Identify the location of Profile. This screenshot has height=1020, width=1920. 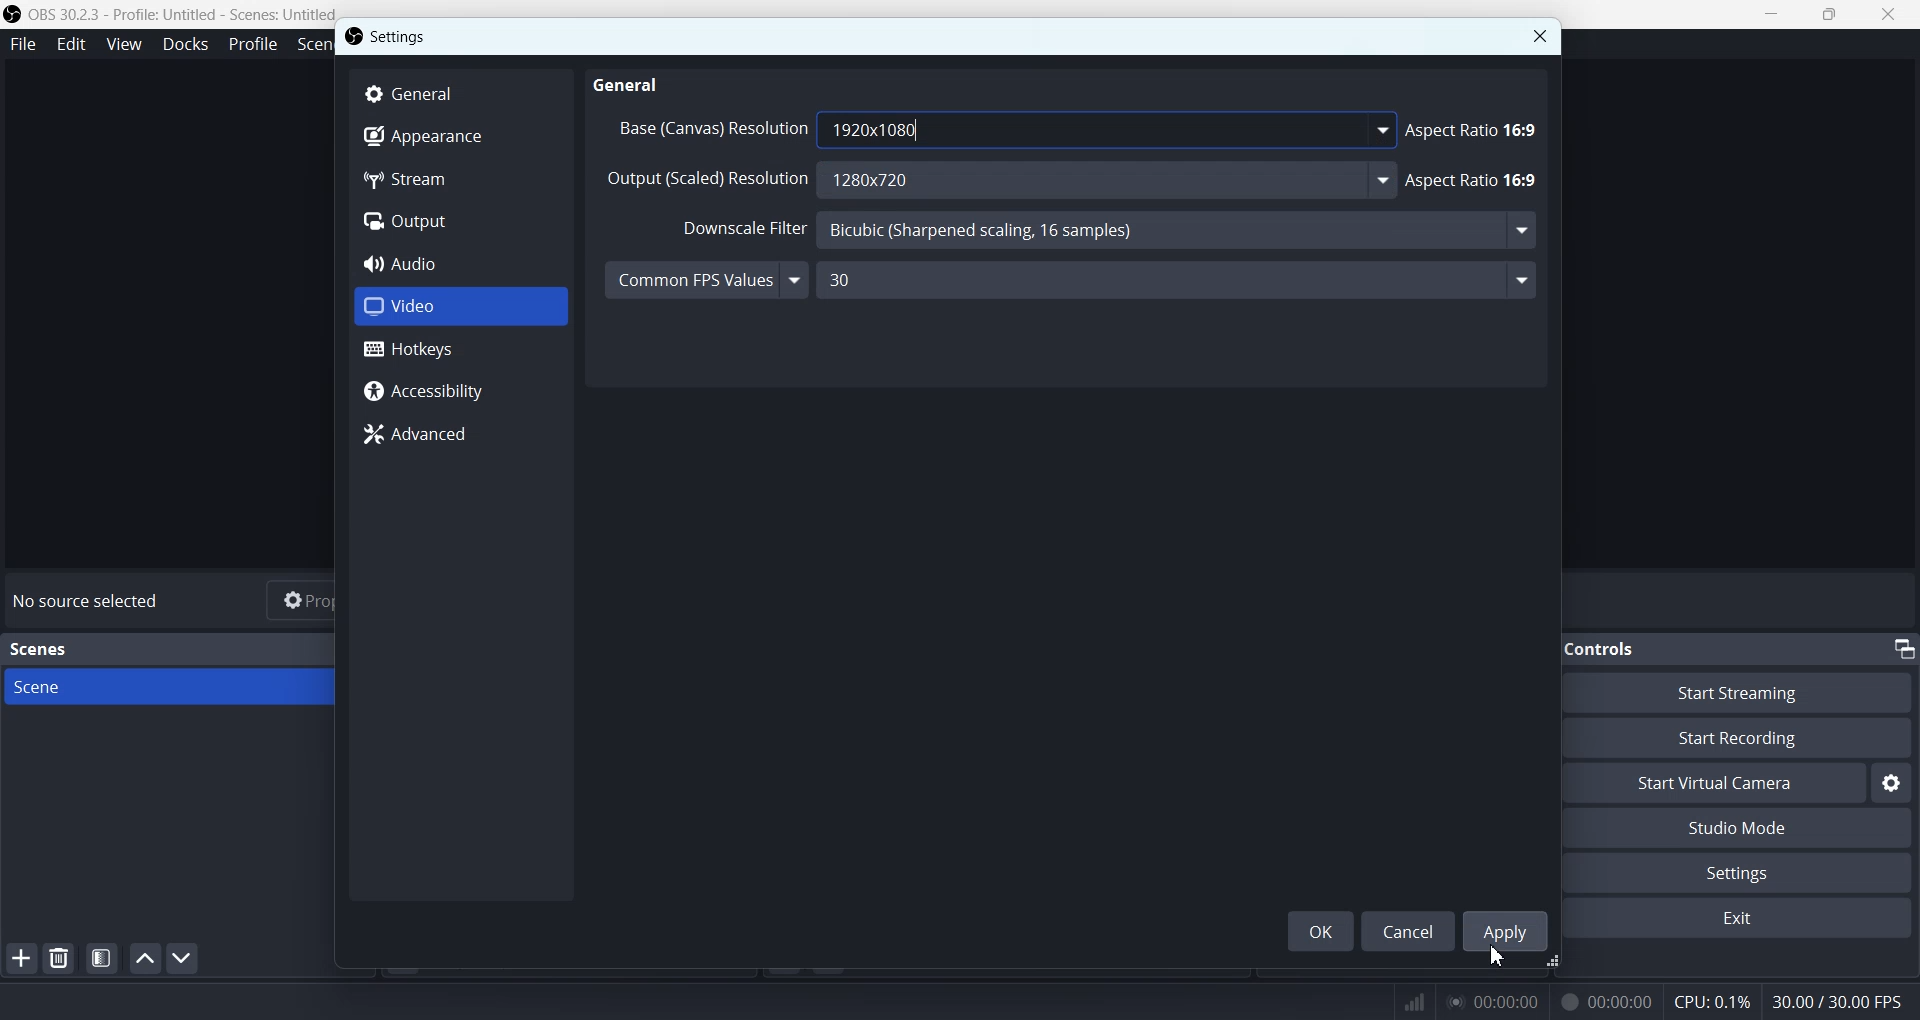
(253, 44).